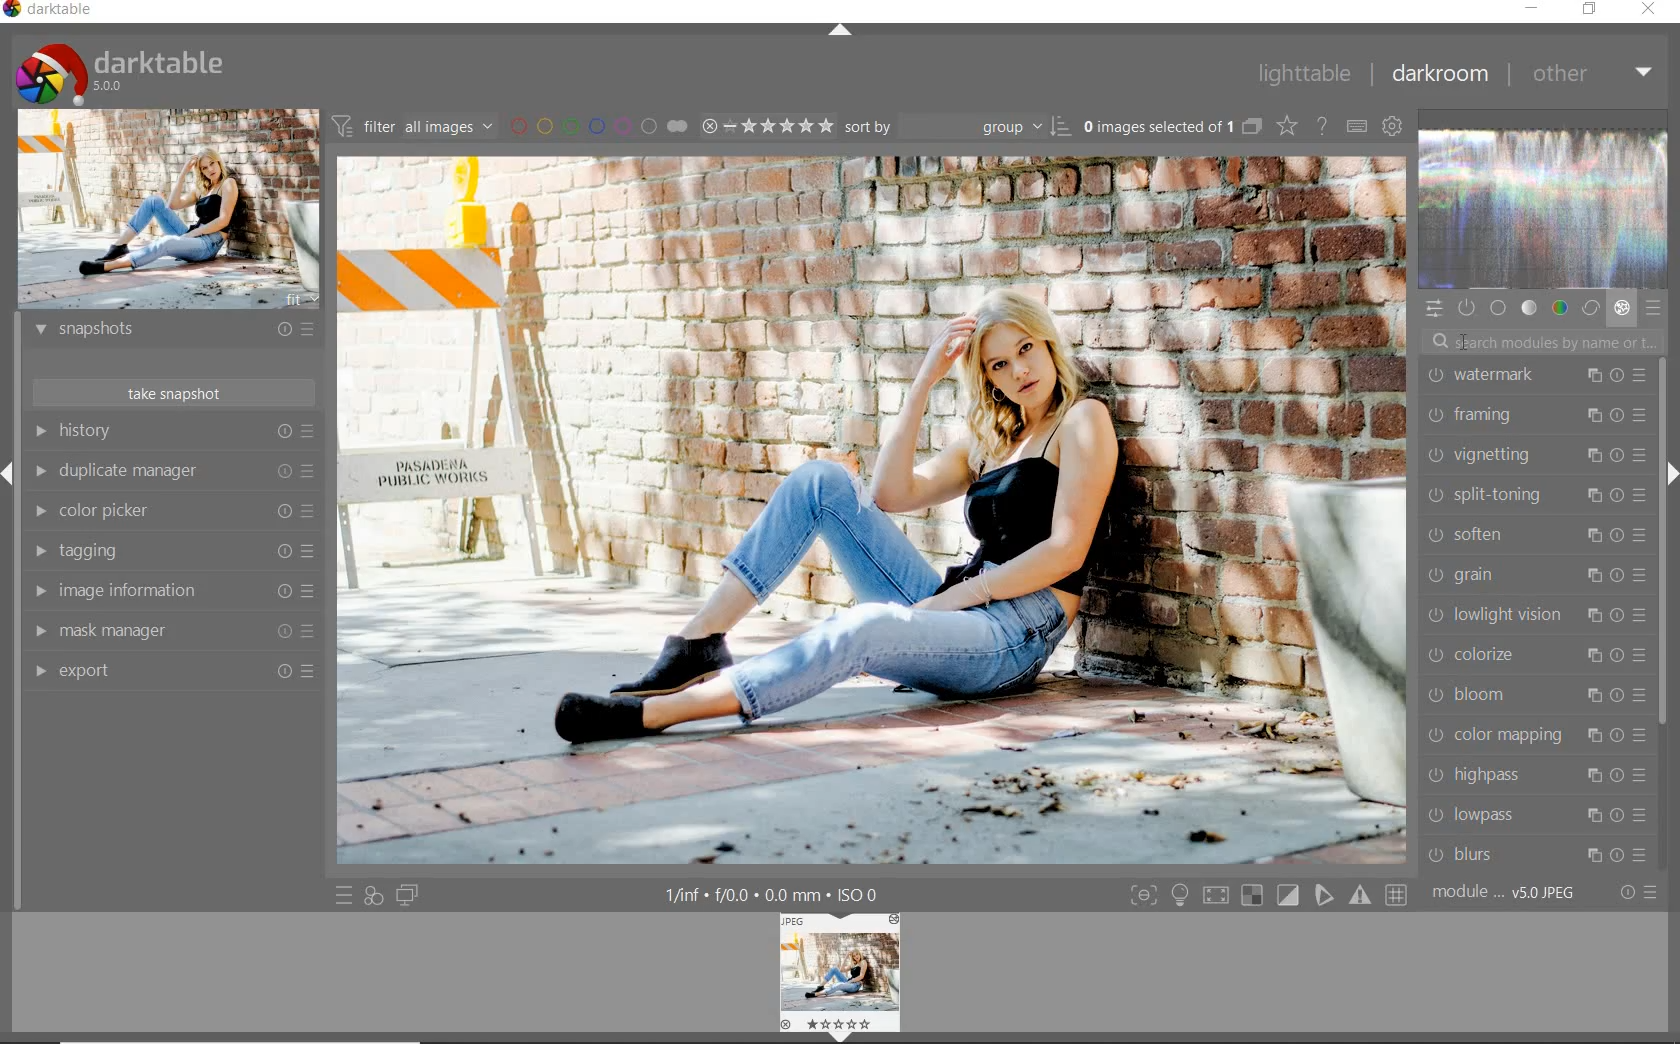 The width and height of the screenshot is (1680, 1044). Describe the element at coordinates (1440, 75) in the screenshot. I see `darkroom` at that location.